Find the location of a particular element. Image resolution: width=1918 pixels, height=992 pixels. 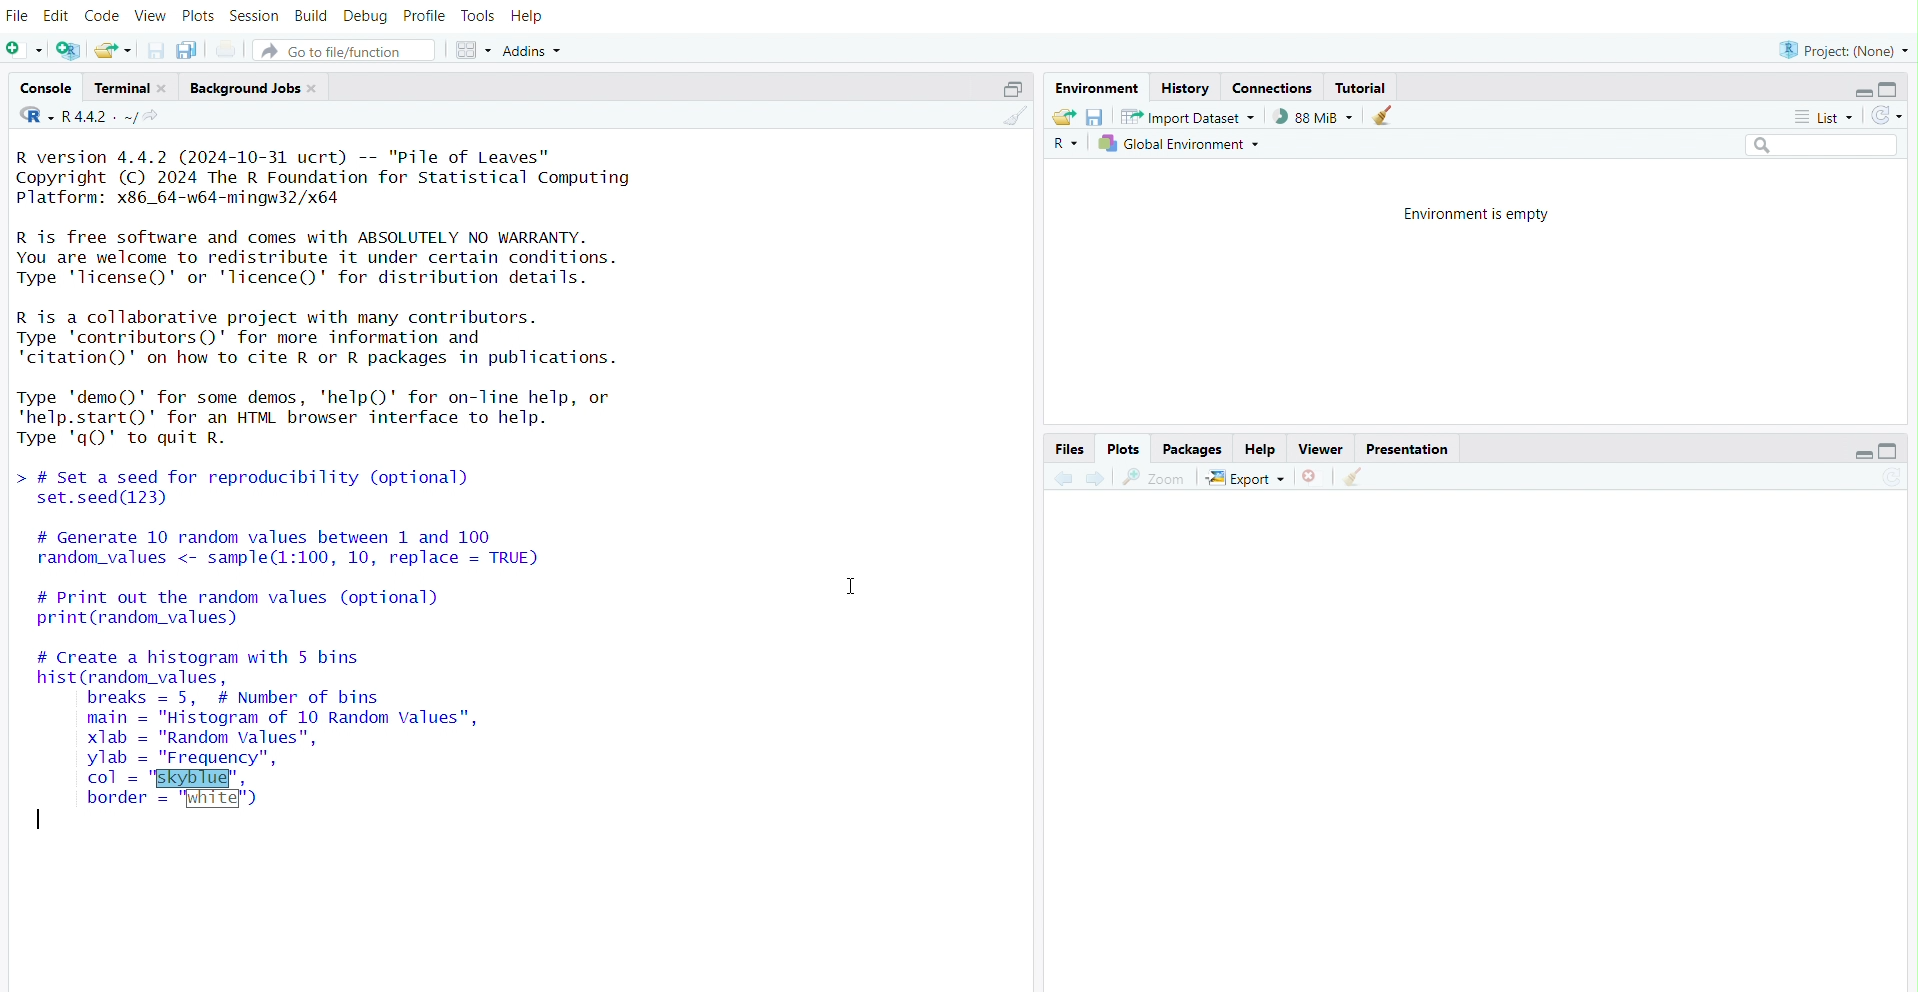

close is located at coordinates (167, 86).